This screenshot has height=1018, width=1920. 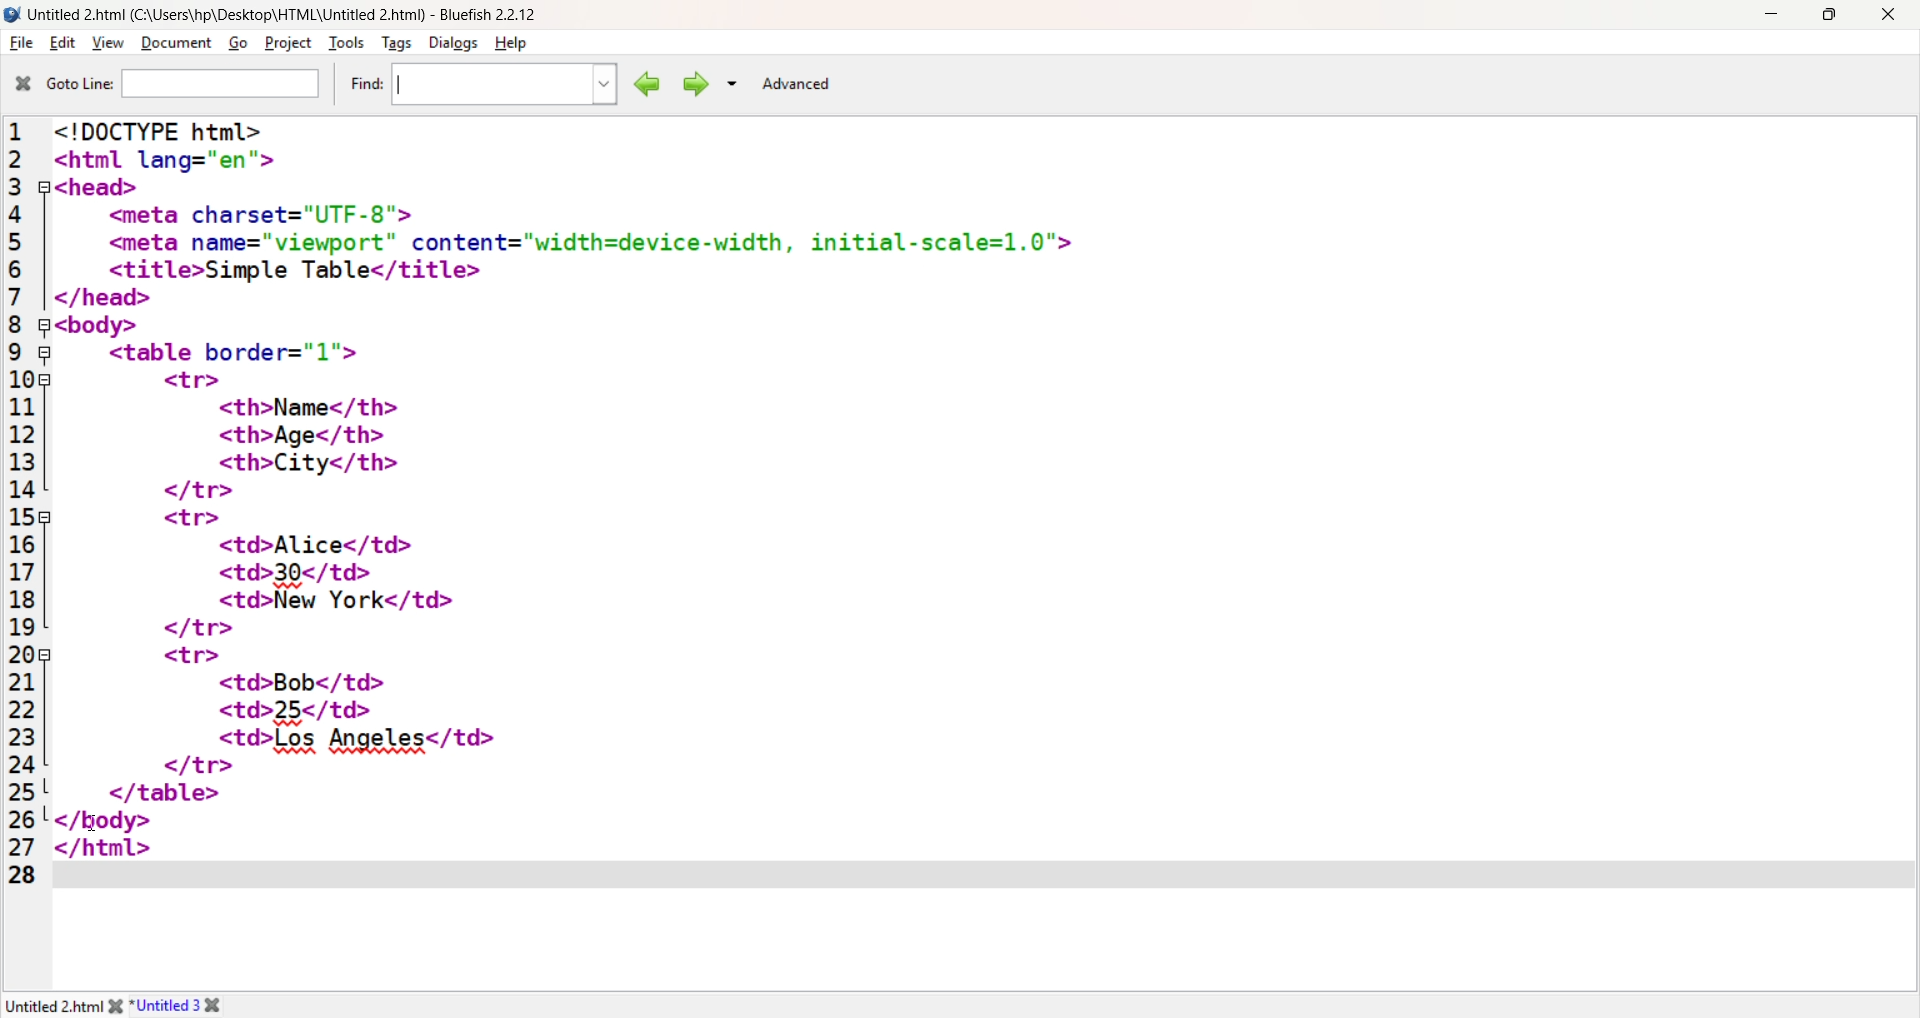 I want to click on Project, so click(x=286, y=42).